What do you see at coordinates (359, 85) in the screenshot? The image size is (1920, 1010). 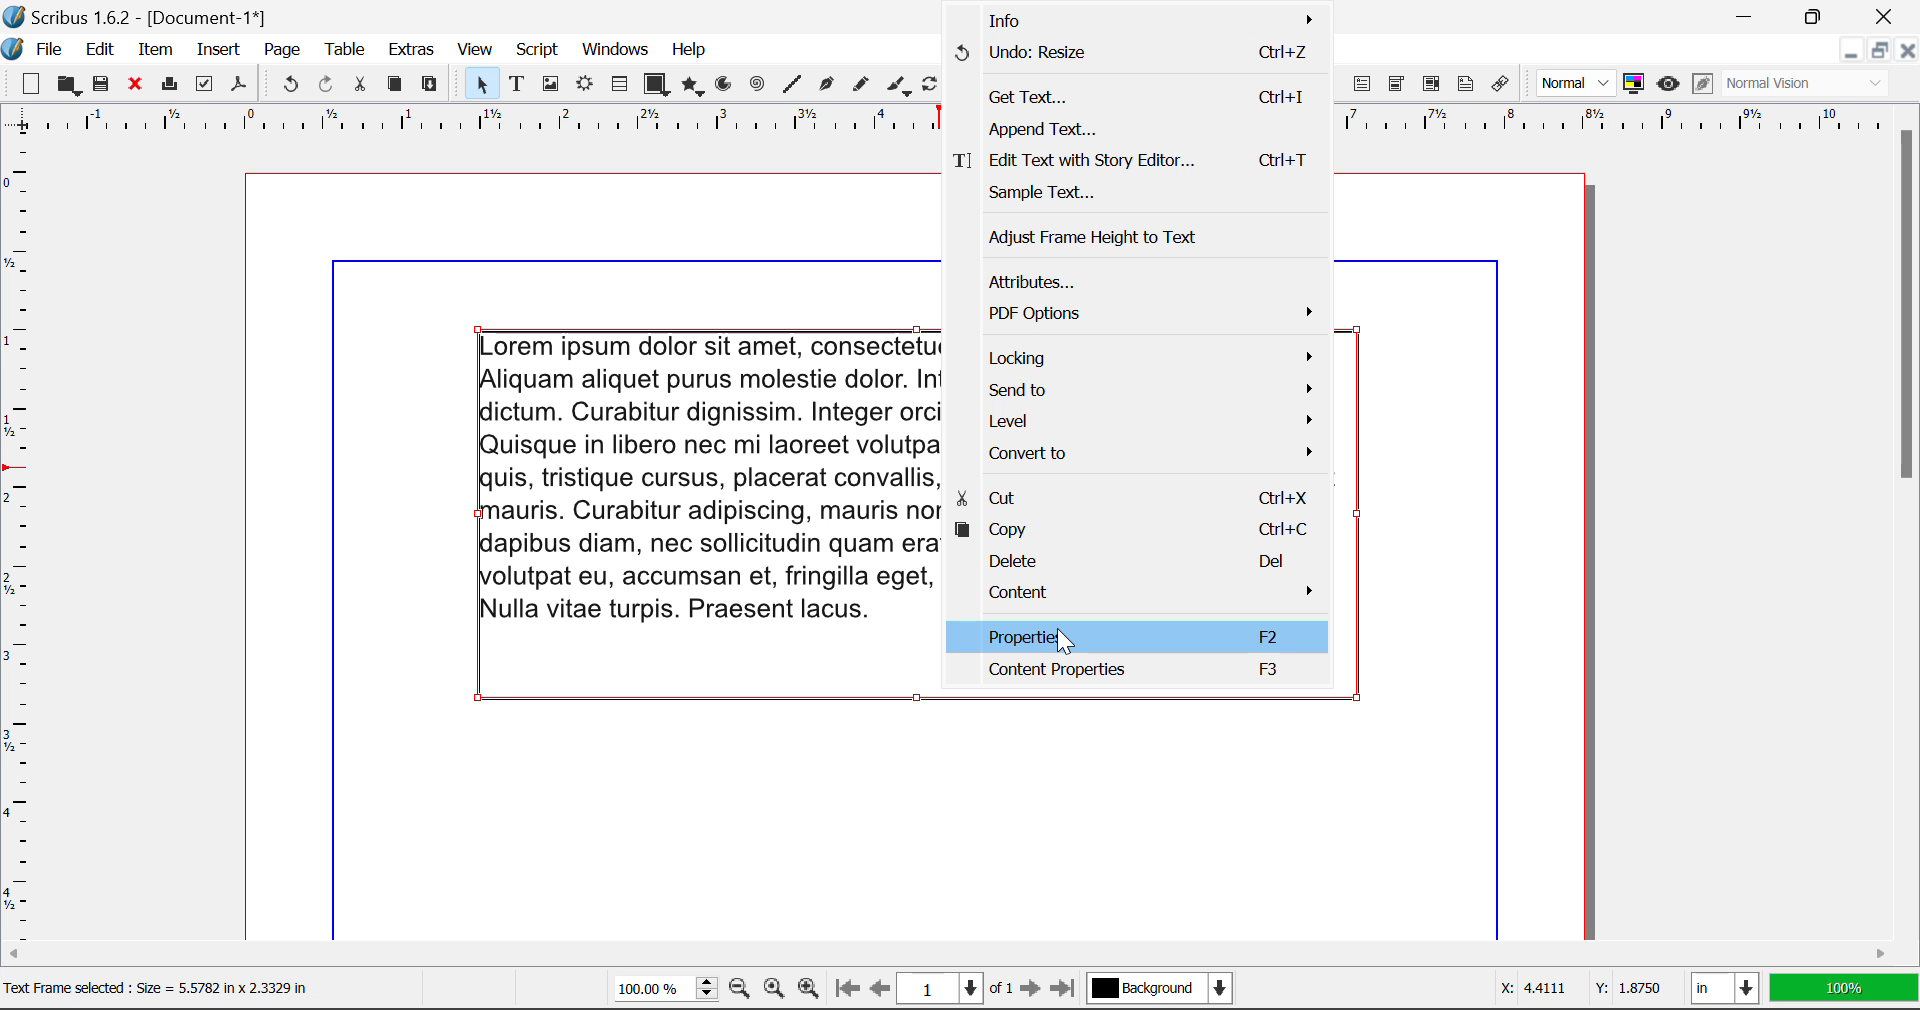 I see `Cut` at bounding box center [359, 85].